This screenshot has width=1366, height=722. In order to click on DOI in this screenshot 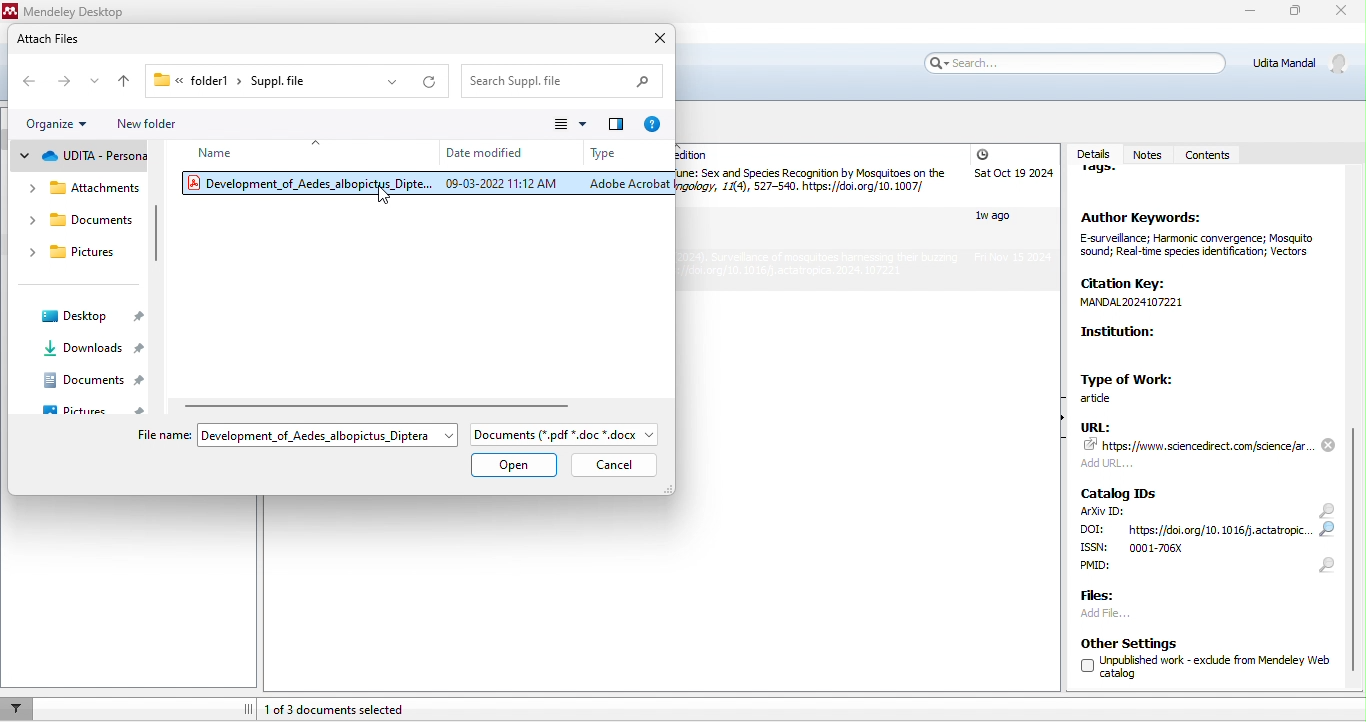, I will do `click(1198, 530)`.